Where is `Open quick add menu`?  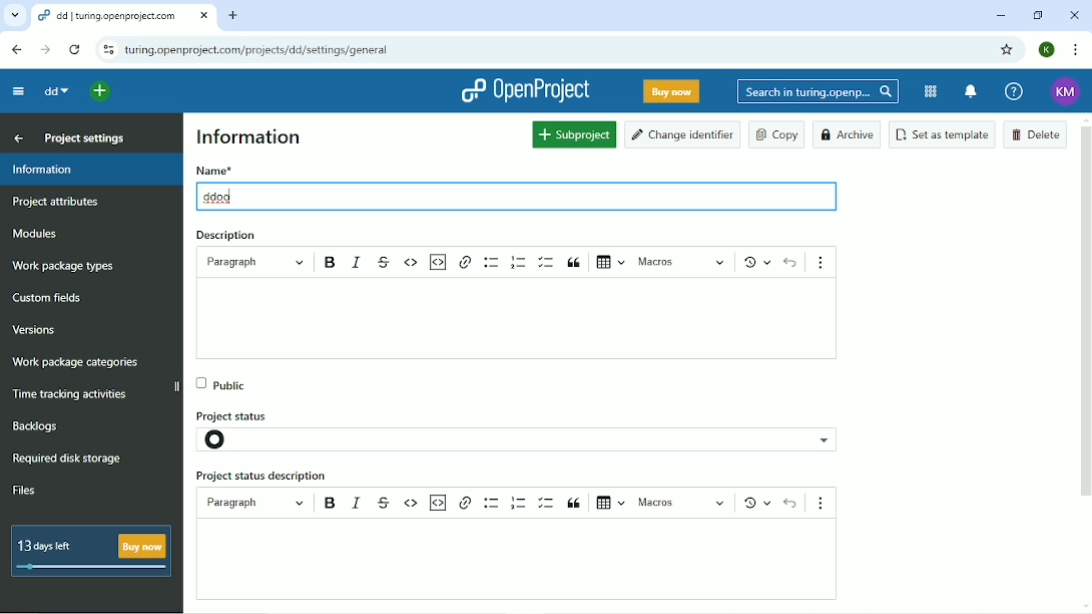
Open quick add menu is located at coordinates (104, 92).